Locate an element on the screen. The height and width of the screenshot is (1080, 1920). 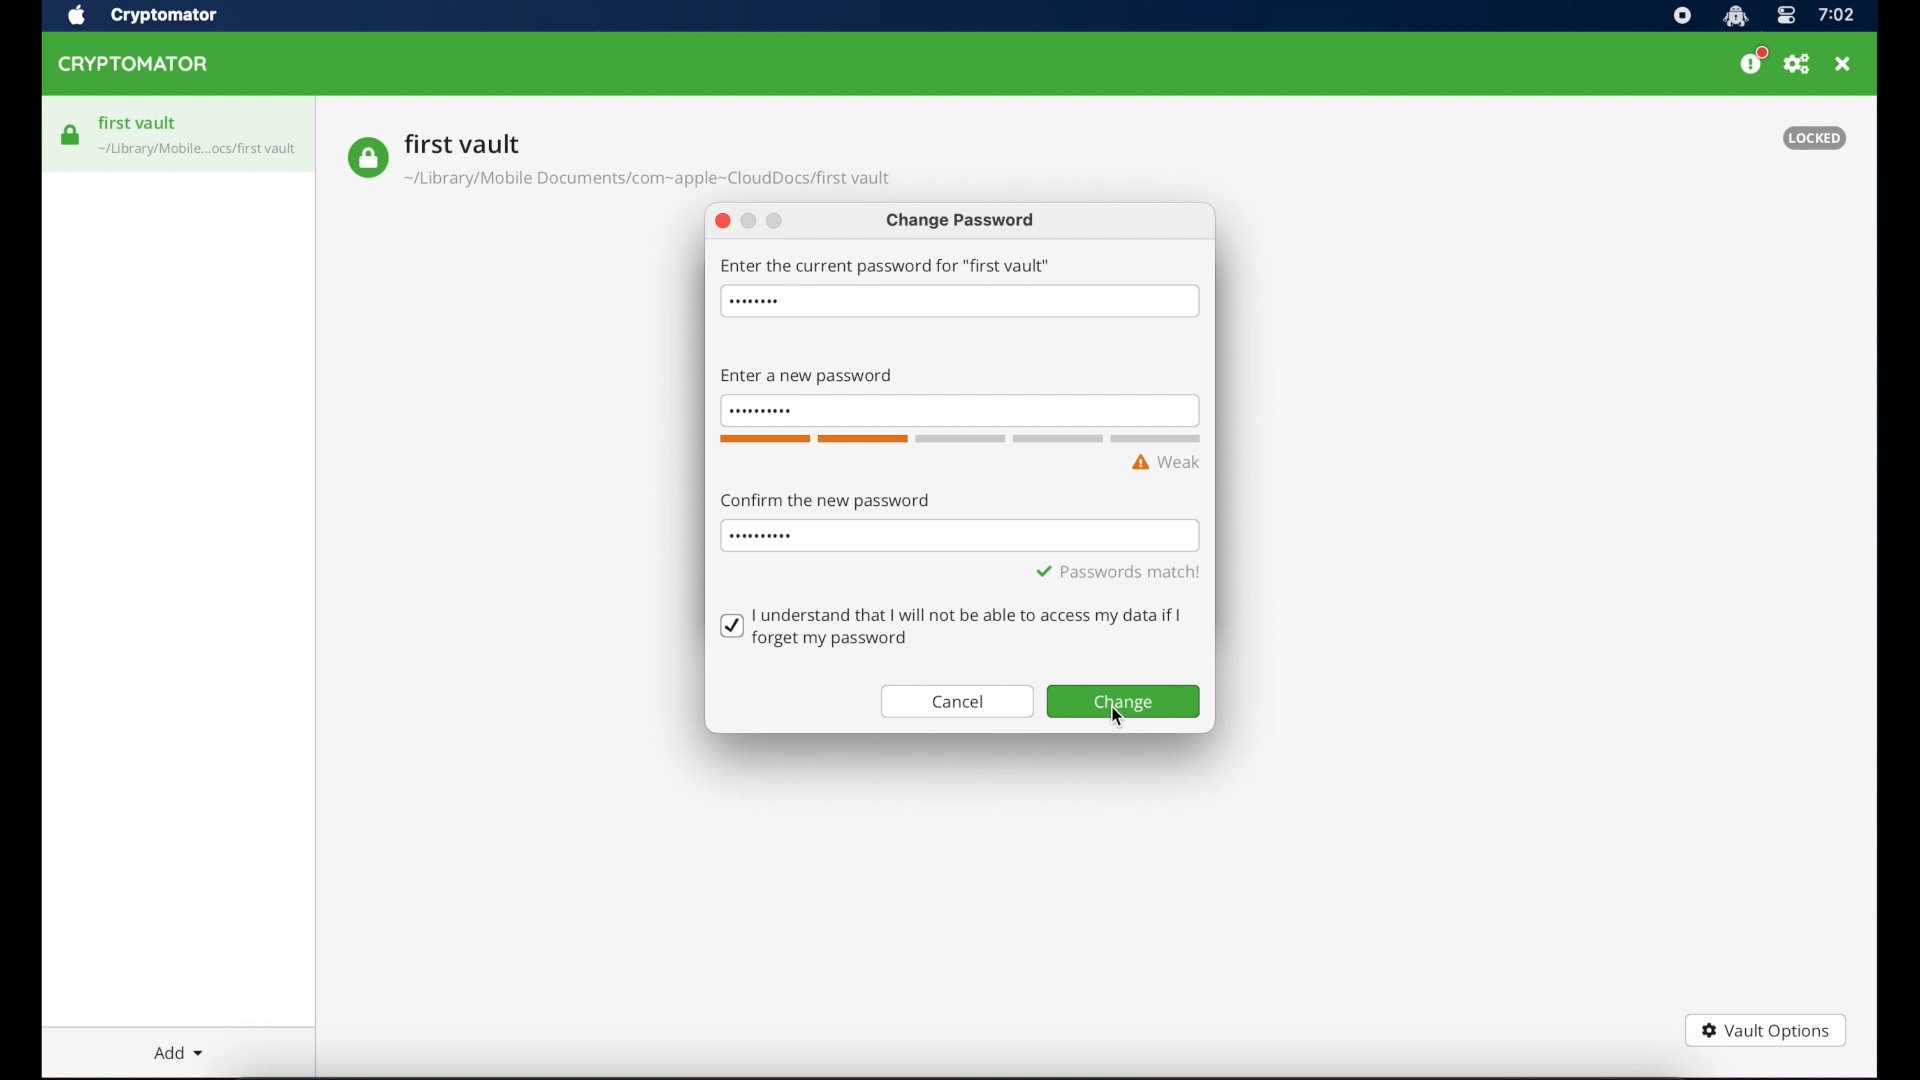
screen recorder icon is located at coordinates (1682, 17).